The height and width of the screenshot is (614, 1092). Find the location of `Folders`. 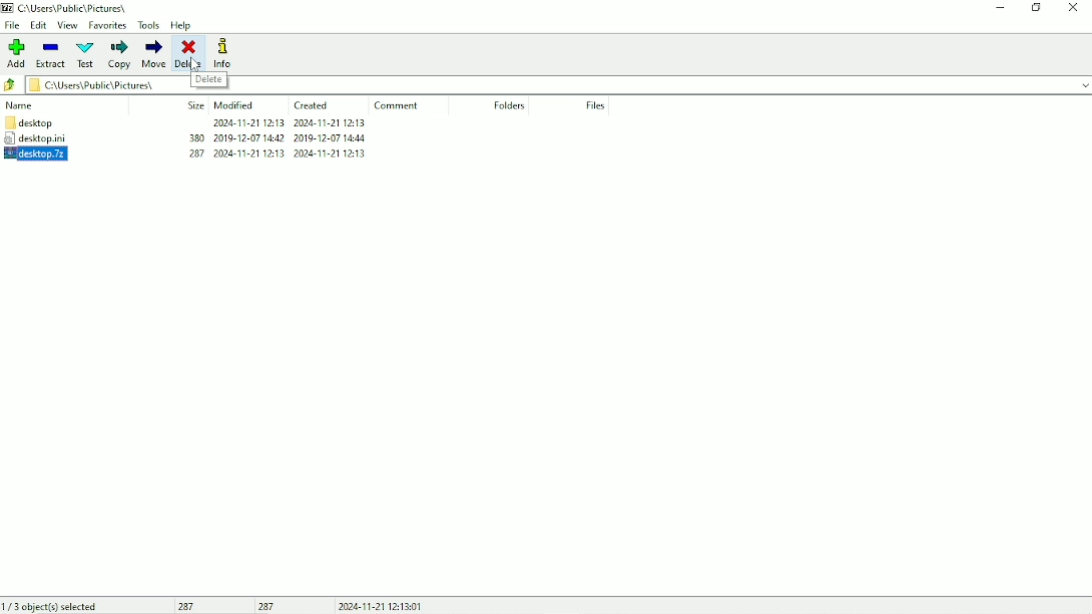

Folders is located at coordinates (510, 105).